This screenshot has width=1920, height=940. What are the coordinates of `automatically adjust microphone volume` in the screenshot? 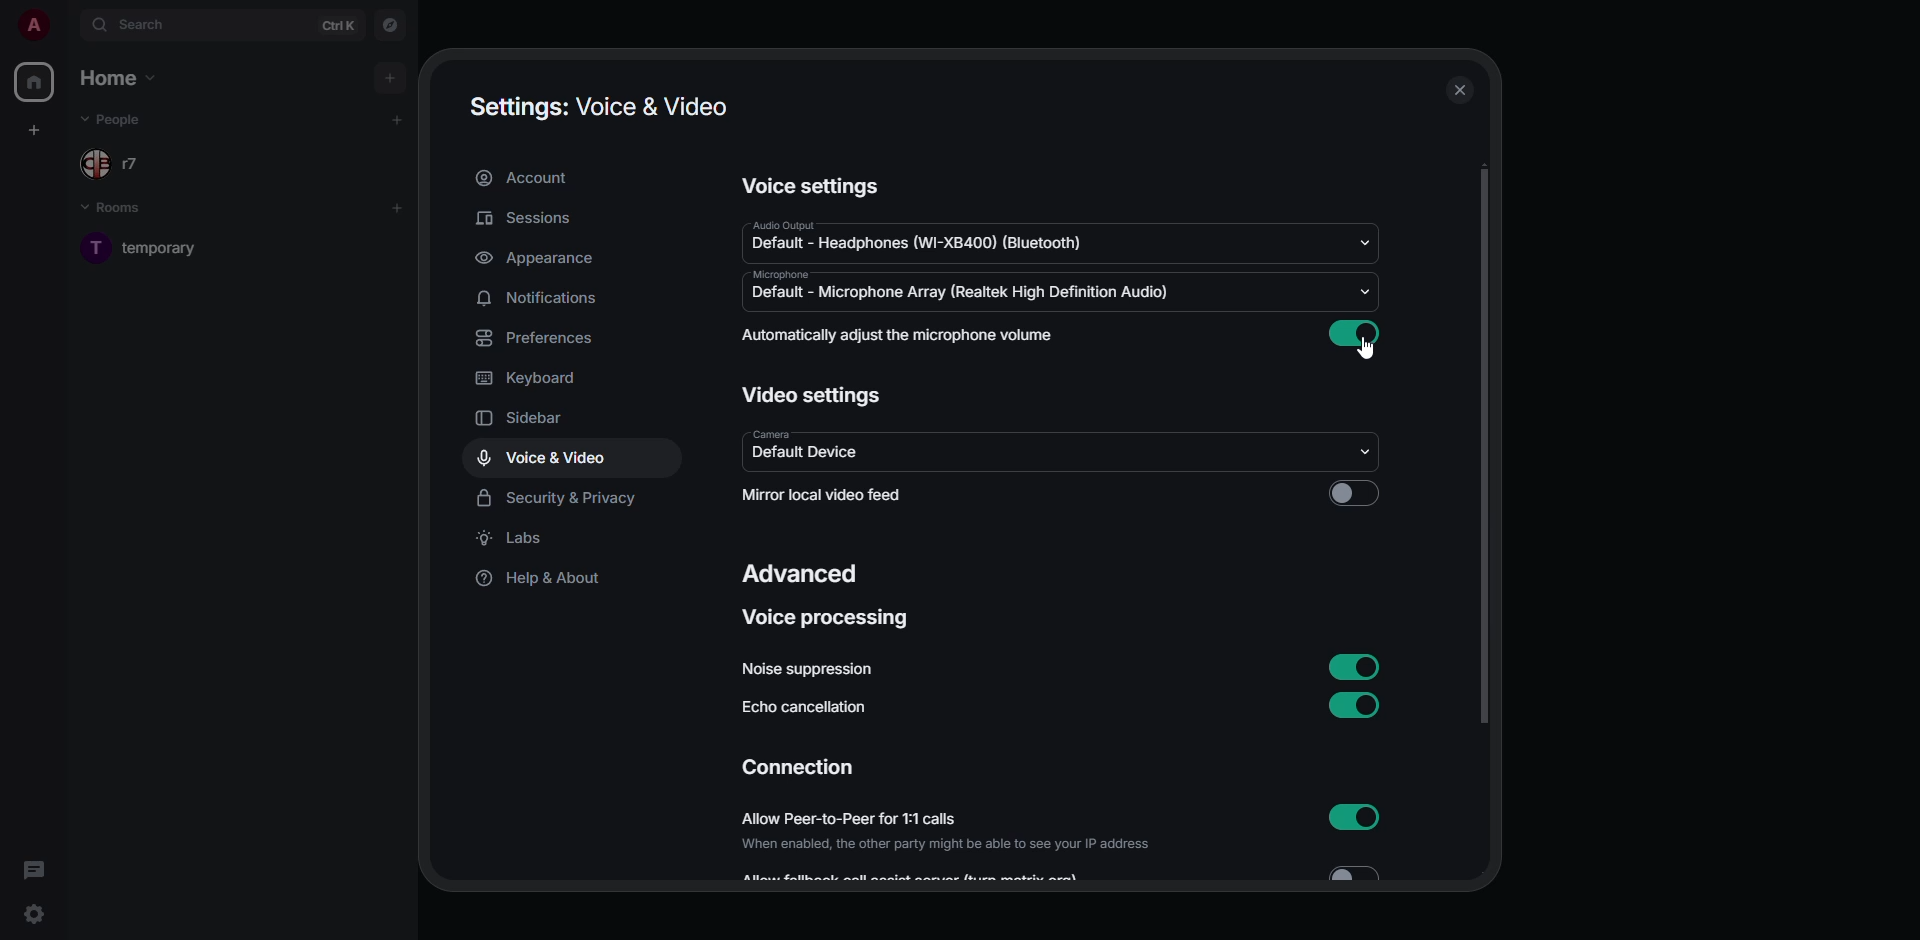 It's located at (900, 335).